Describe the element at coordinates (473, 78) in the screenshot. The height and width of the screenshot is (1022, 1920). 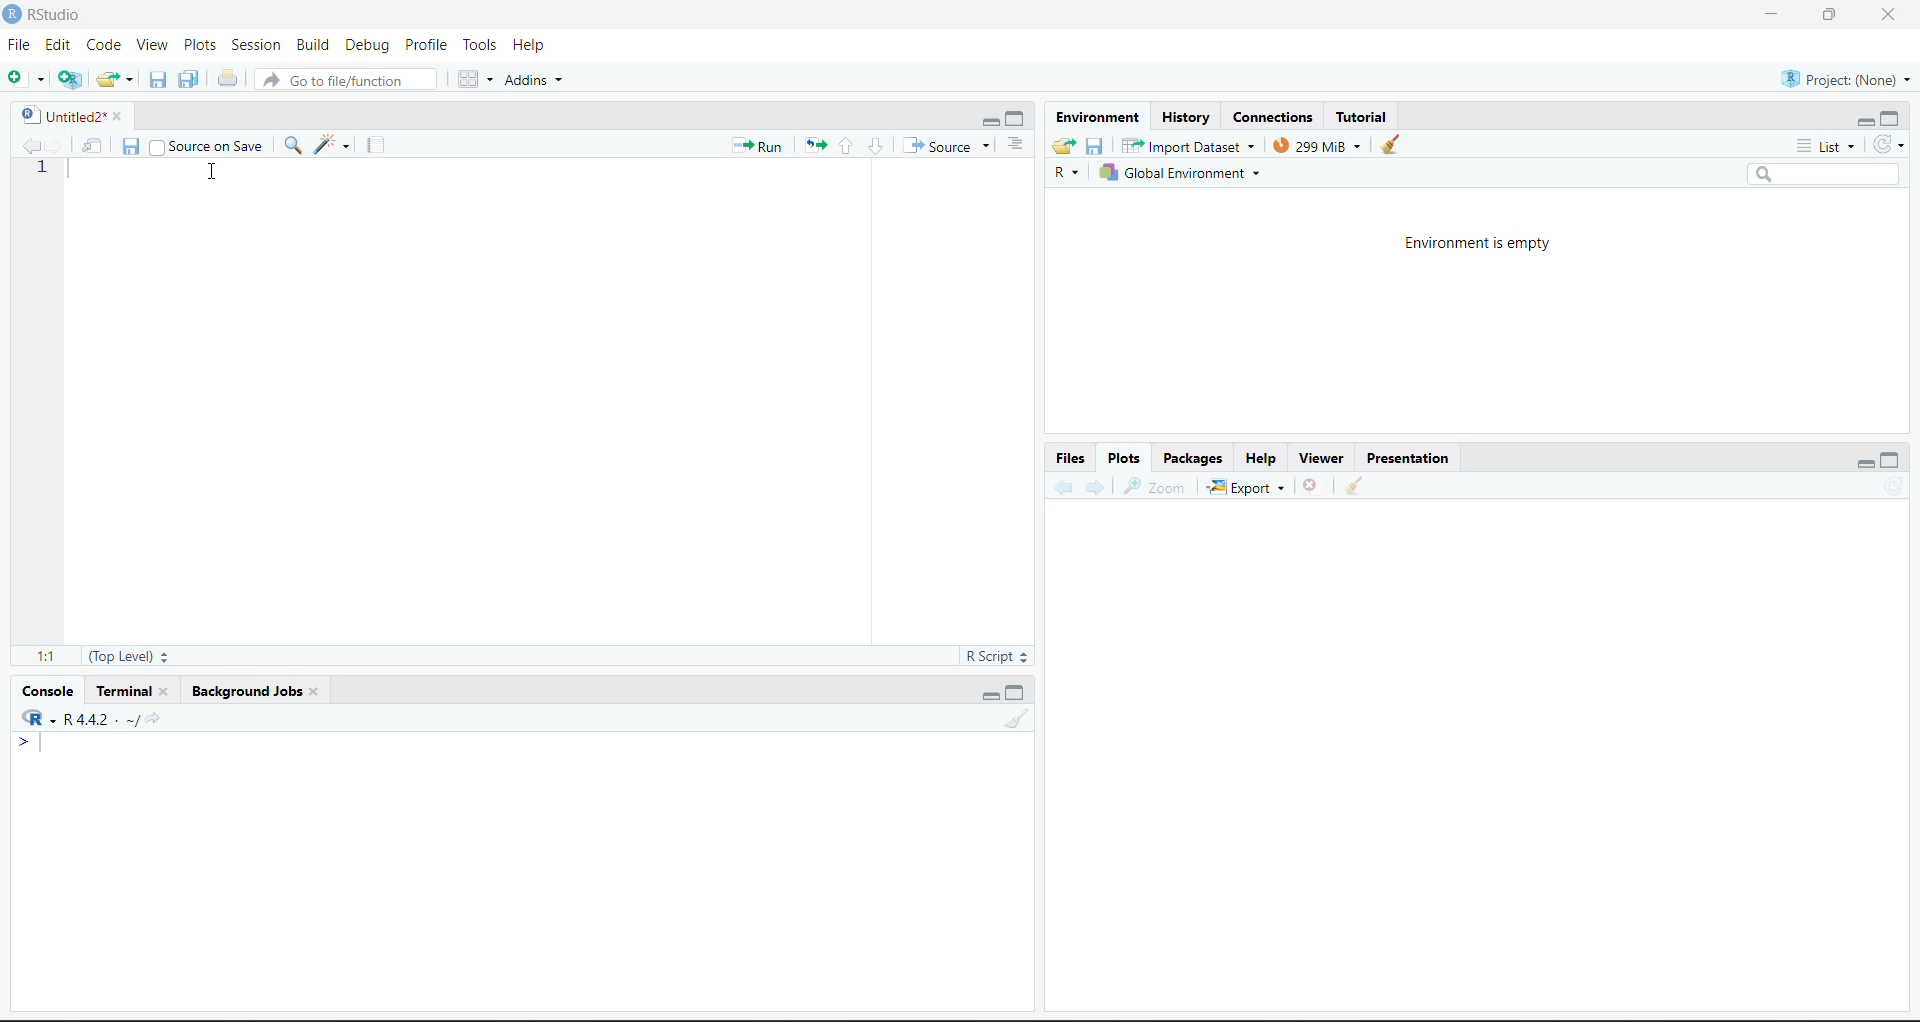
I see `workspace panes` at that location.